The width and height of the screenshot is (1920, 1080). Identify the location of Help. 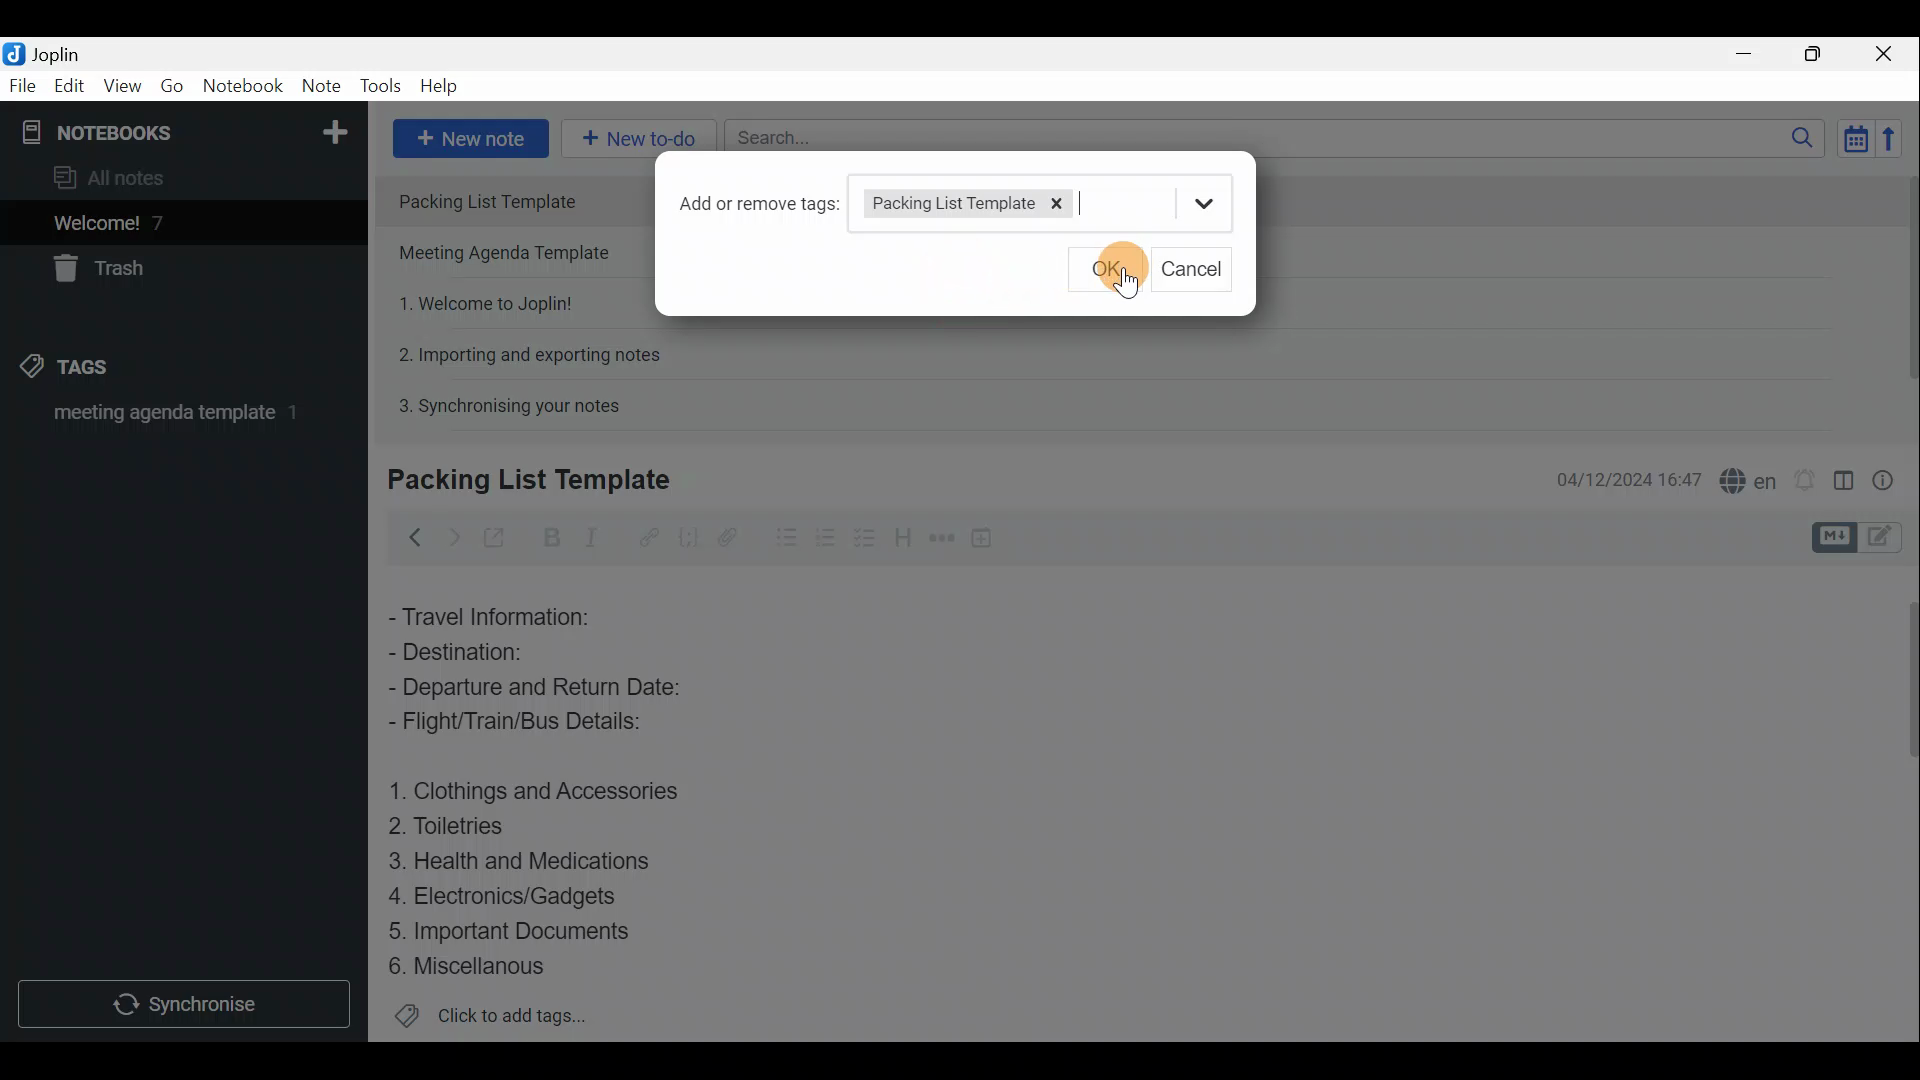
(442, 88).